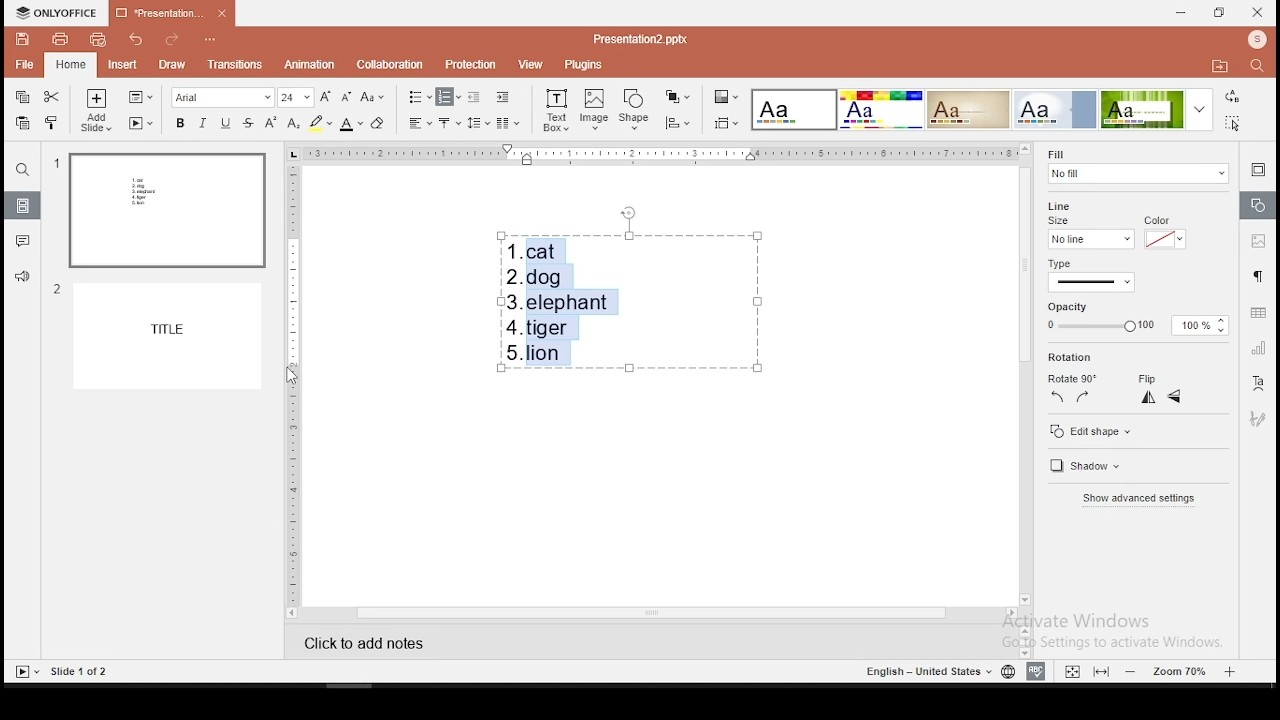 Image resolution: width=1280 pixels, height=720 pixels. I want to click on replace, so click(1232, 97).